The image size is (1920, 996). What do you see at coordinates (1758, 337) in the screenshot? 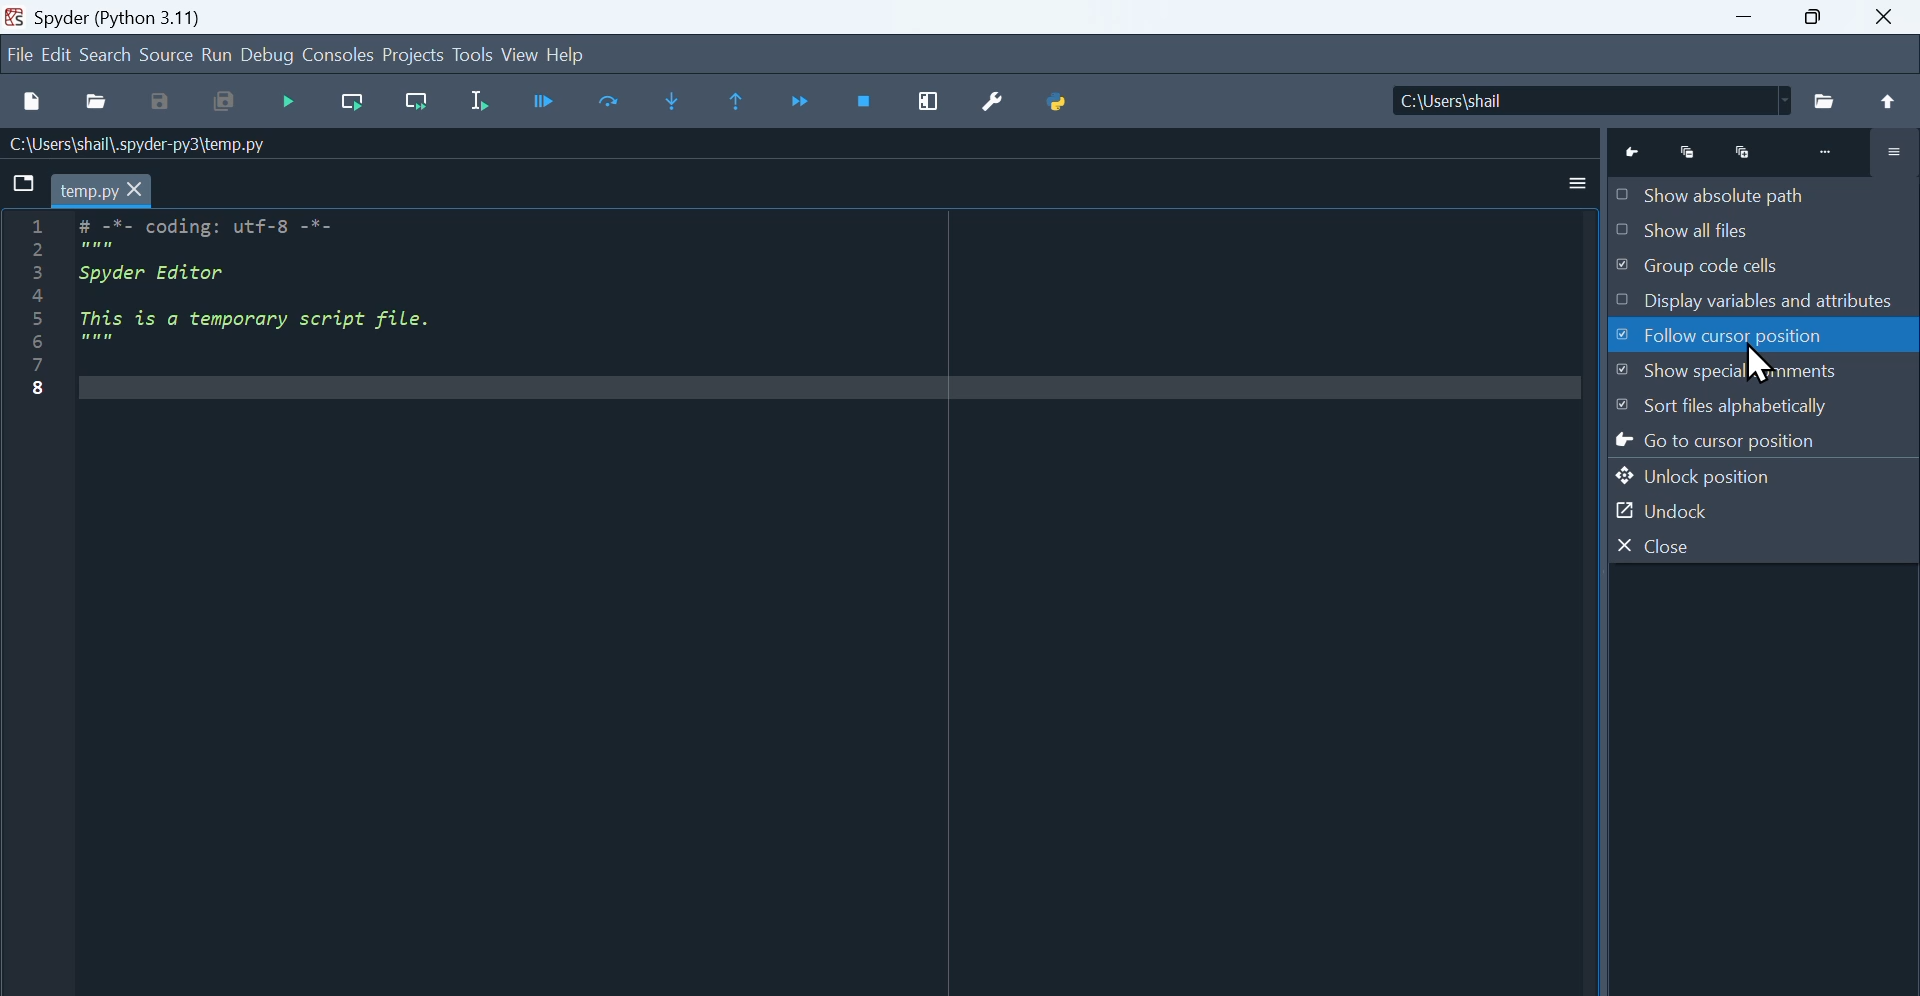
I see `Follow cursor position` at bounding box center [1758, 337].